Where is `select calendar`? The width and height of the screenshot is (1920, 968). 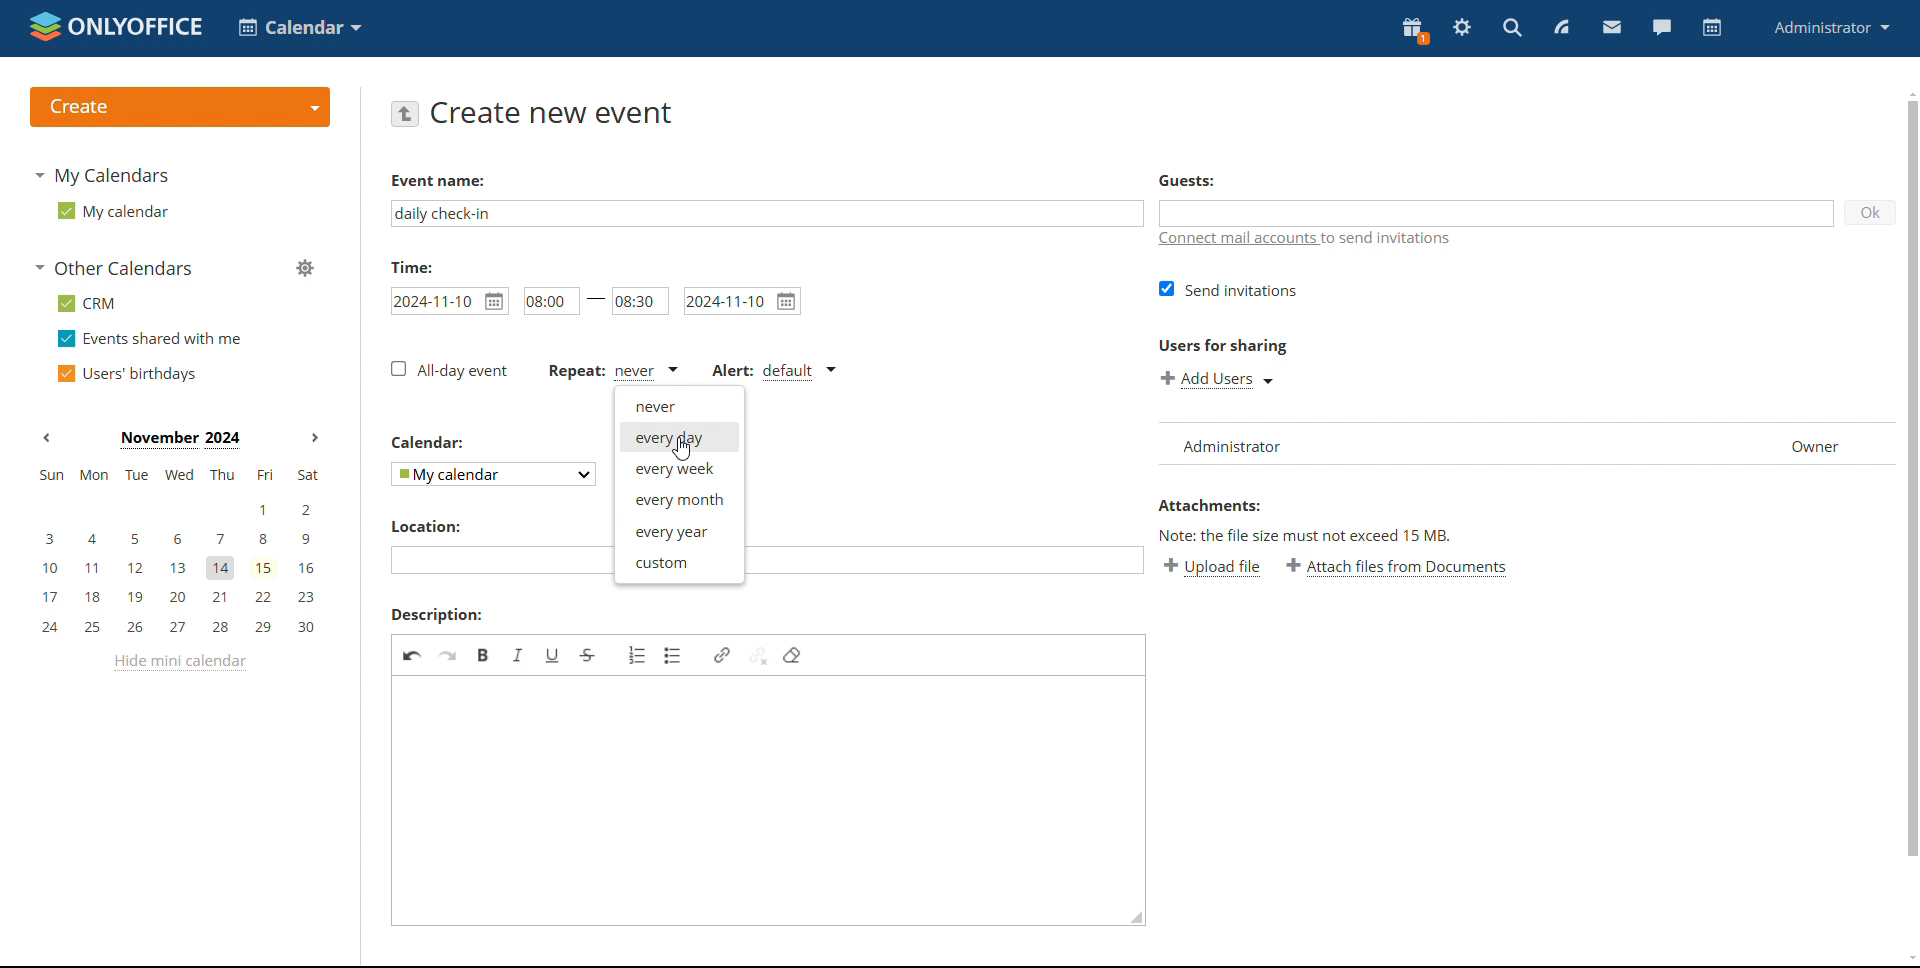 select calendar is located at coordinates (491, 475).